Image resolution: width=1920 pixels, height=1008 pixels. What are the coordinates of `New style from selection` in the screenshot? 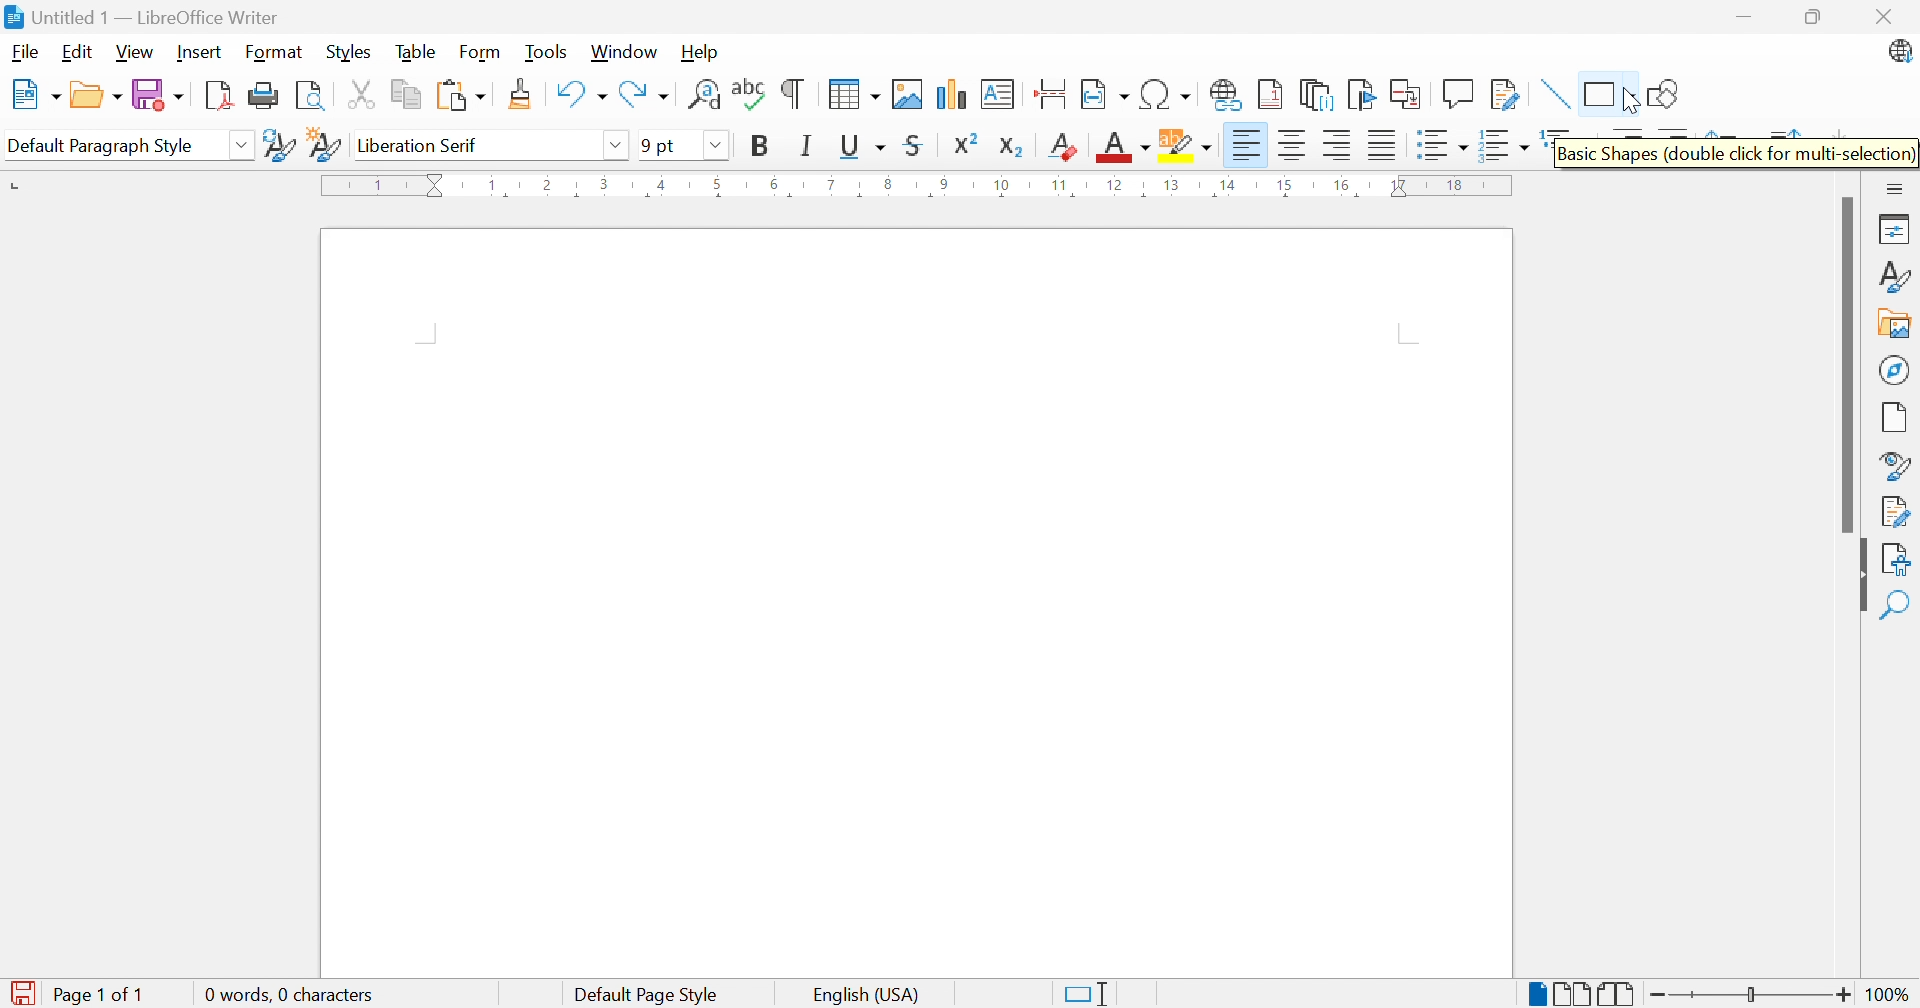 It's located at (324, 147).